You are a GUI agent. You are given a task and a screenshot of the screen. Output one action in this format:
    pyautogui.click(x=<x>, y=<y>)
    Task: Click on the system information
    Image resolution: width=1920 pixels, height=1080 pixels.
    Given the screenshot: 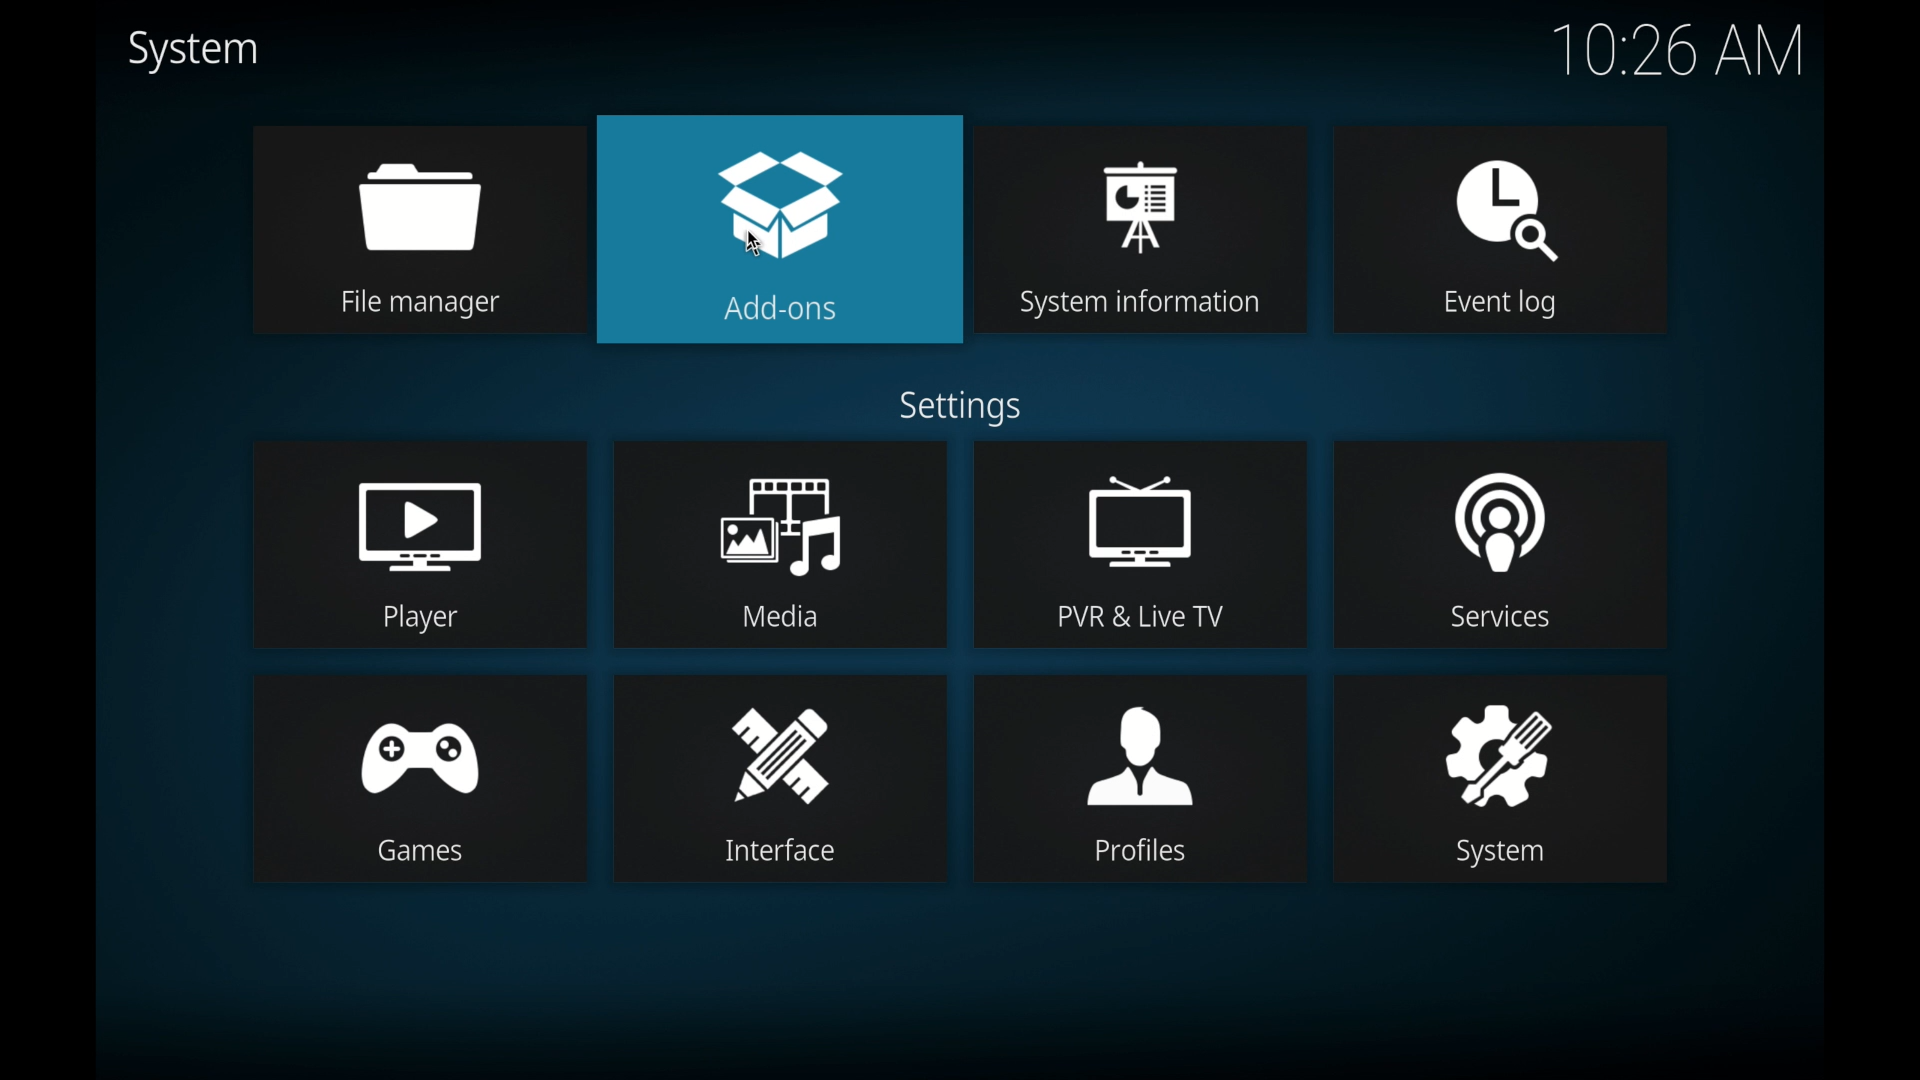 What is the action you would take?
    pyautogui.click(x=1142, y=232)
    